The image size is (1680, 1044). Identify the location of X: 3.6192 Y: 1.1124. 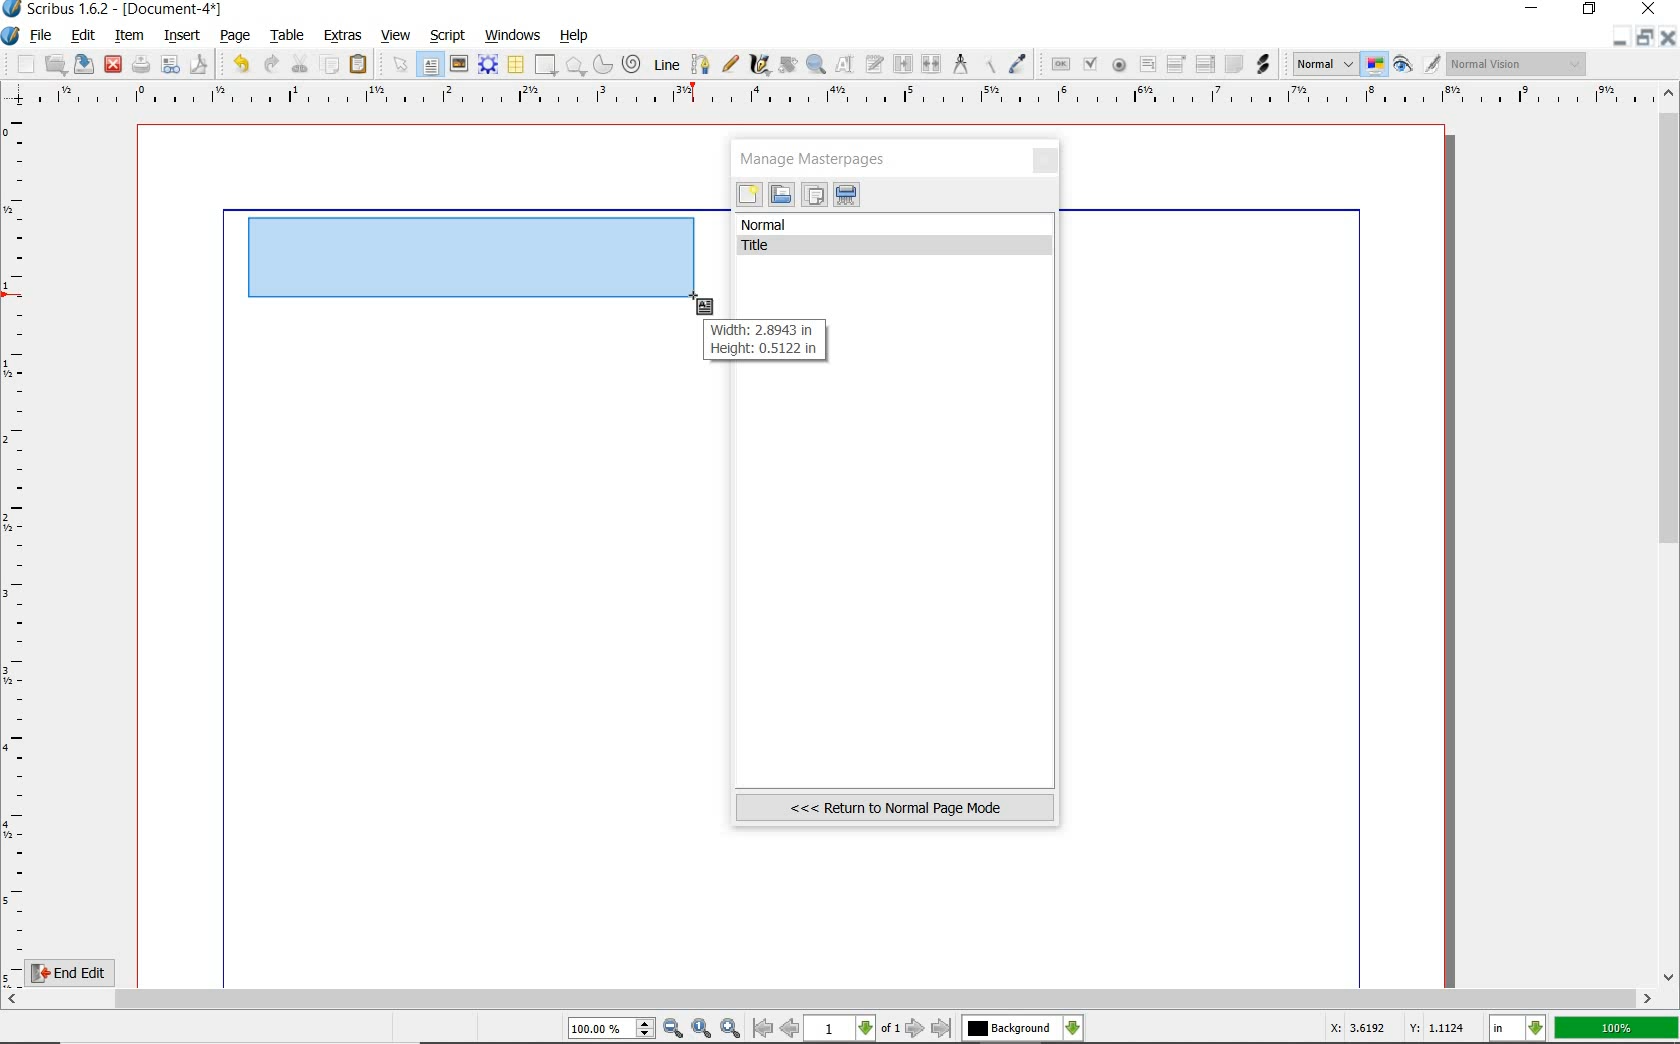
(1397, 1031).